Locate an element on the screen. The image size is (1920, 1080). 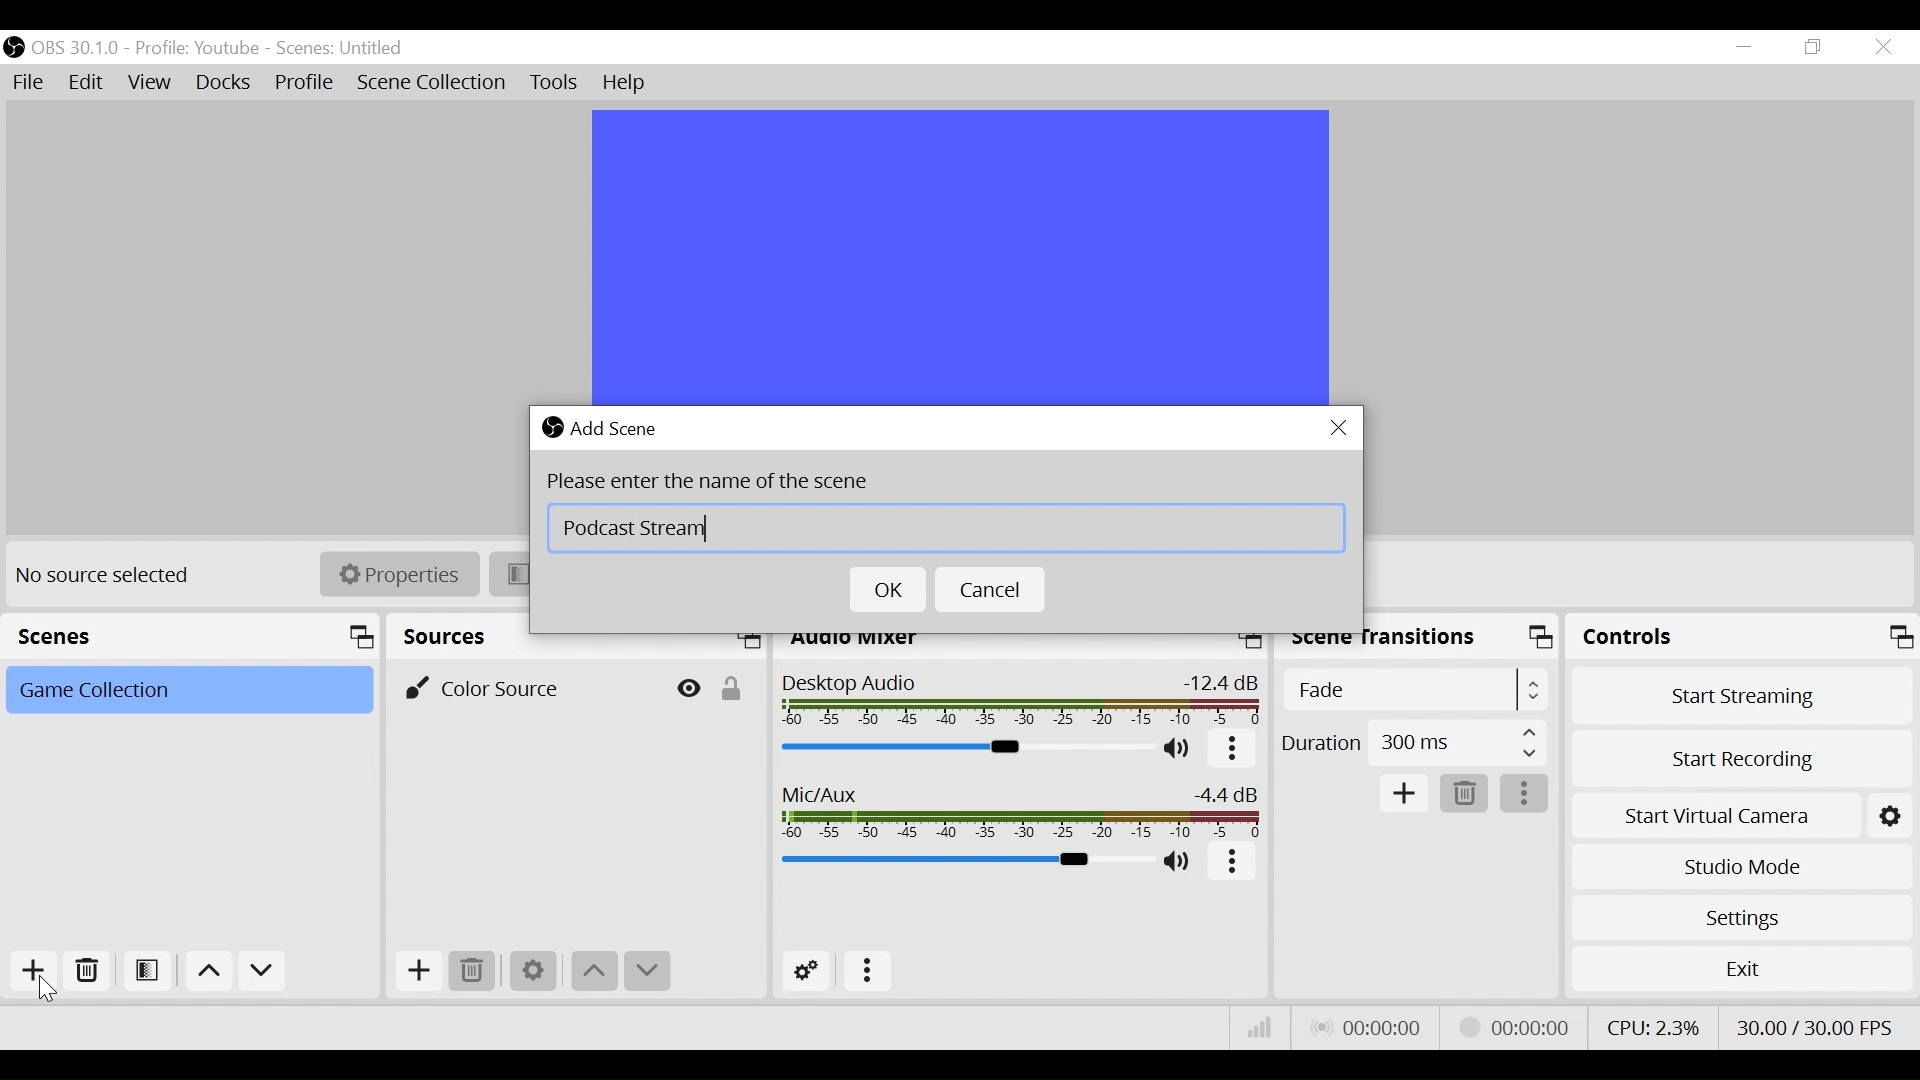
Close is located at coordinates (1340, 427).